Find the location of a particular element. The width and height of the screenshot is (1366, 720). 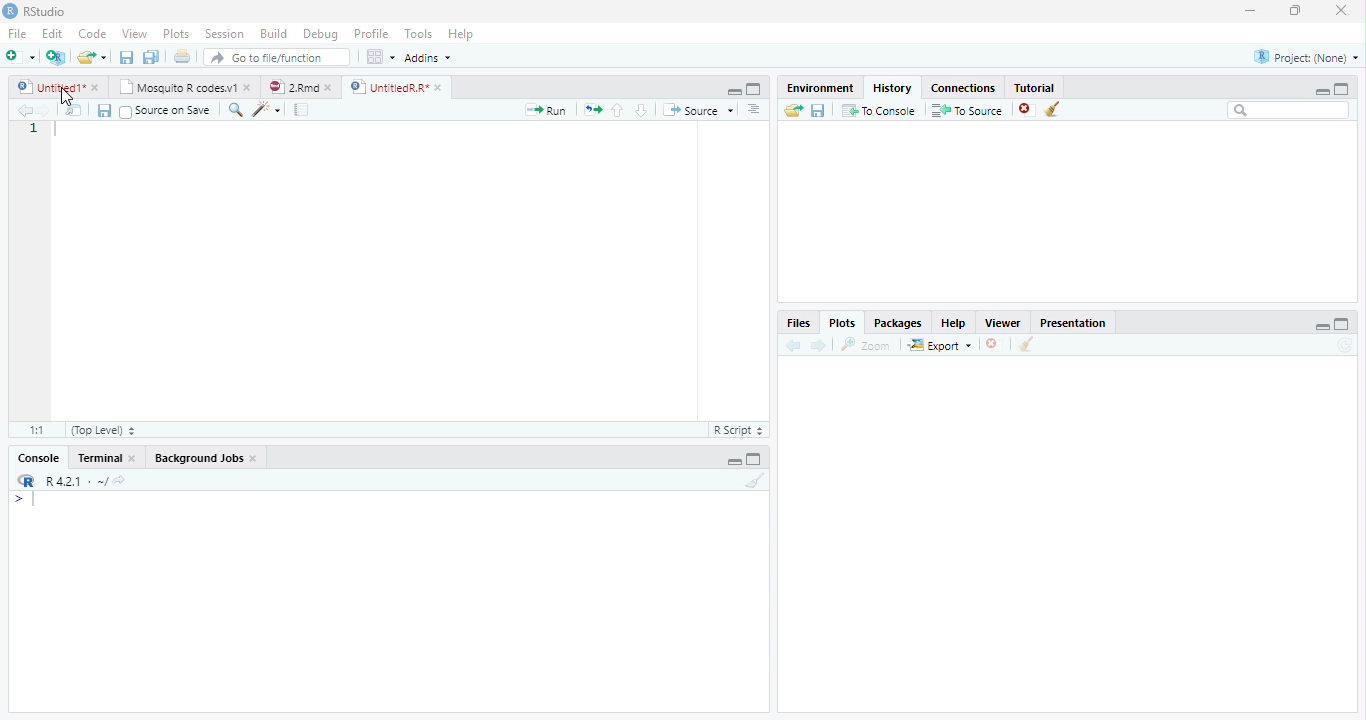

Maximize is located at coordinates (1342, 90).